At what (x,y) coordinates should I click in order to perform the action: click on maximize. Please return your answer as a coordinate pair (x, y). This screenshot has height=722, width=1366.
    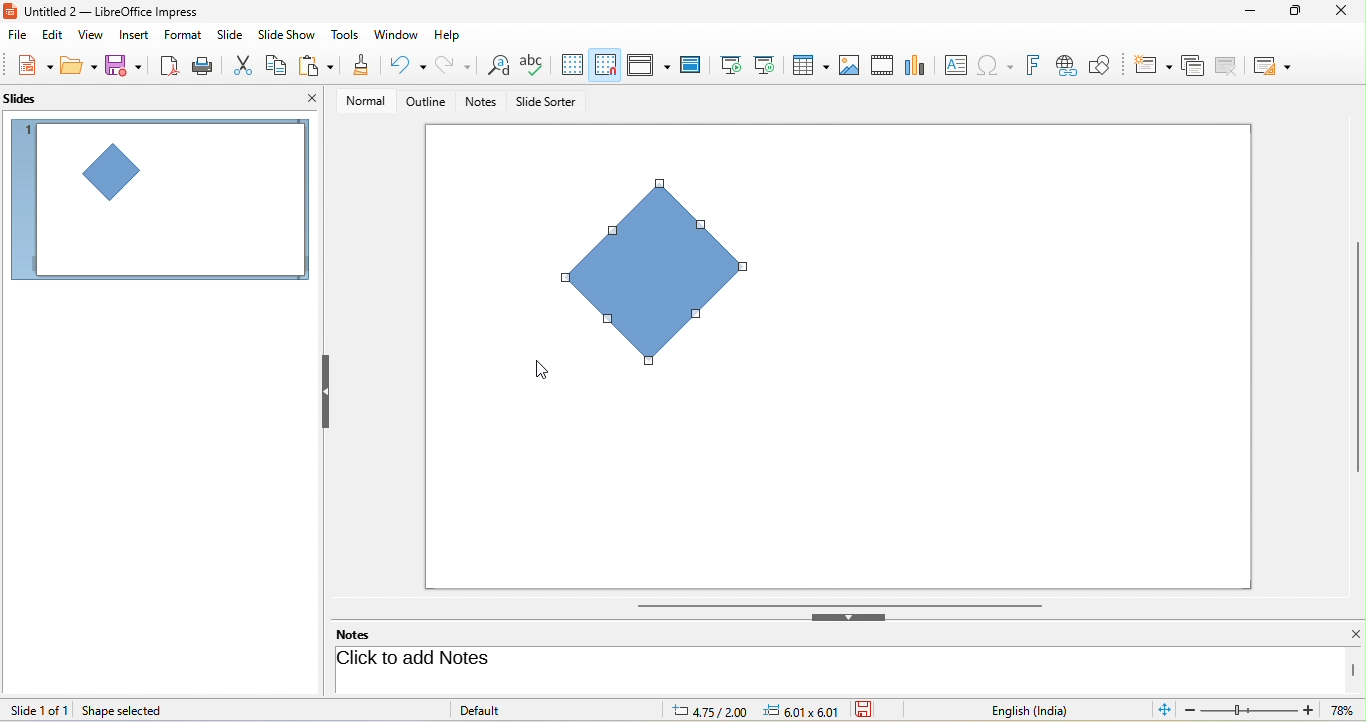
    Looking at the image, I should click on (1291, 15).